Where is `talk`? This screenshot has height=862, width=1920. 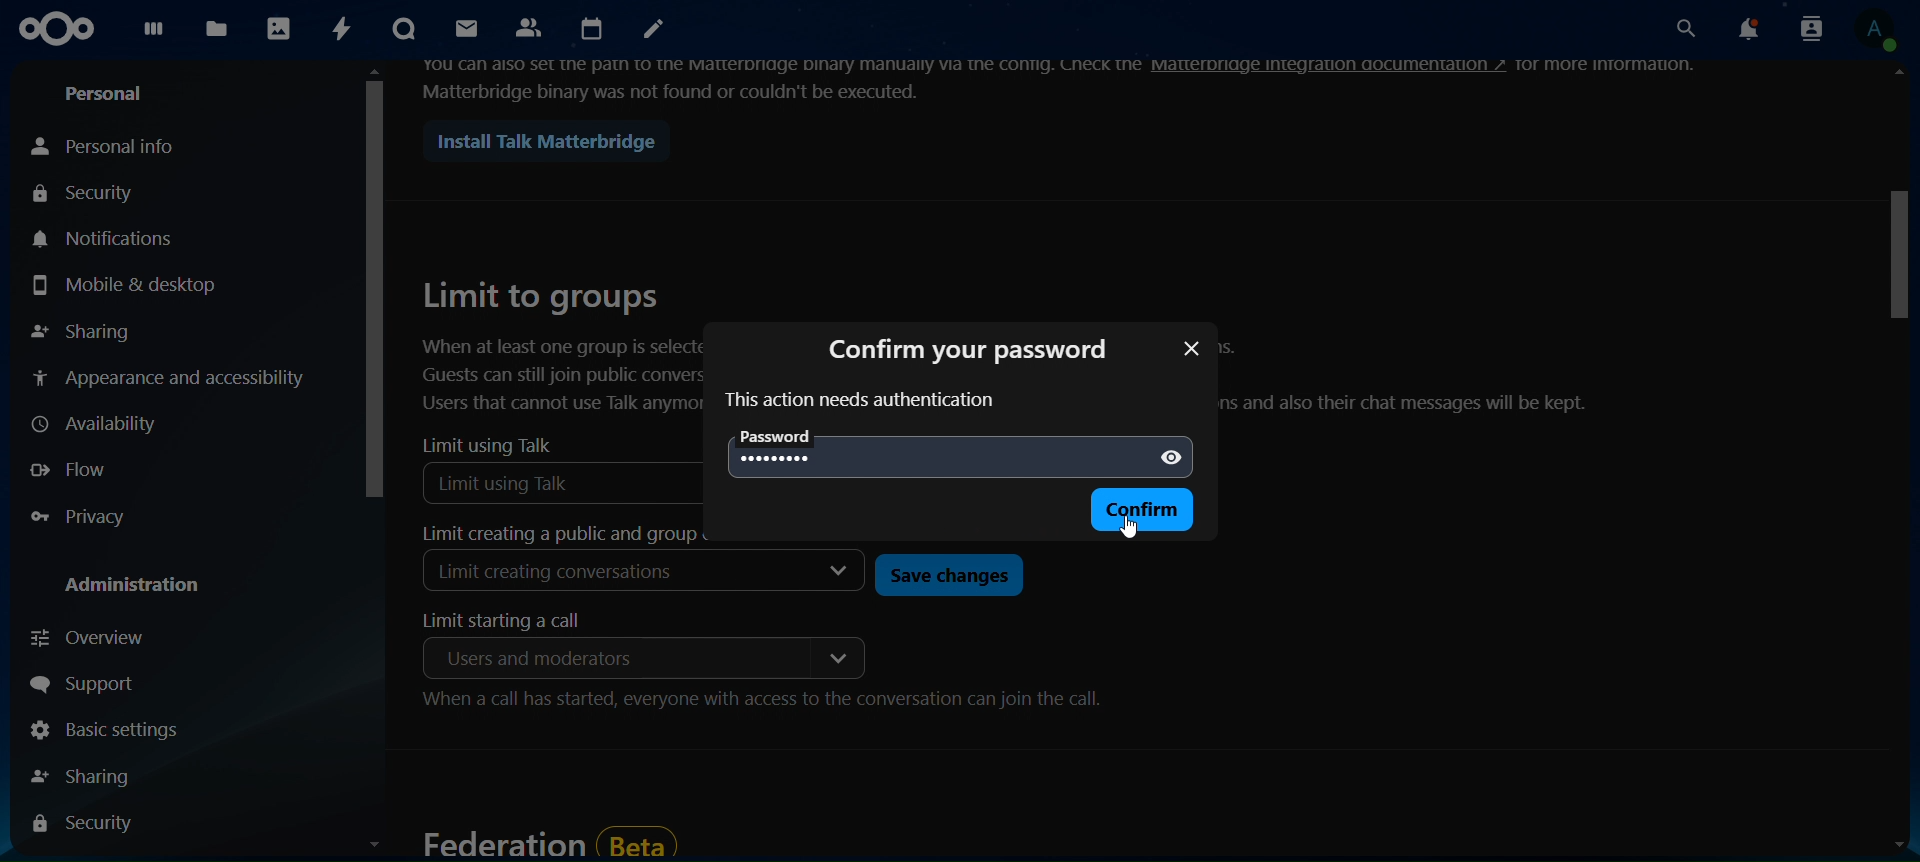
talk is located at coordinates (401, 30).